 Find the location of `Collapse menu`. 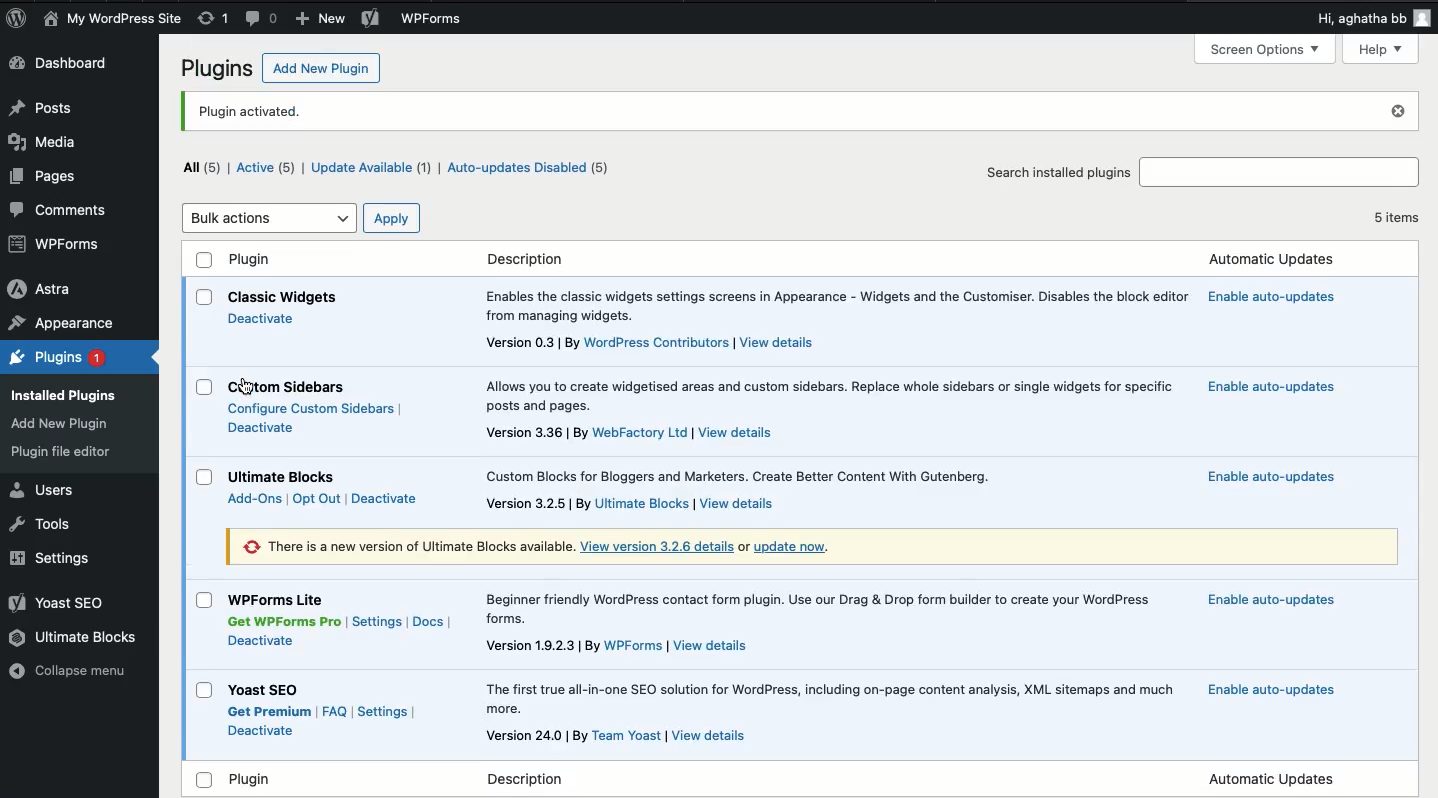

Collapse menu is located at coordinates (73, 670).